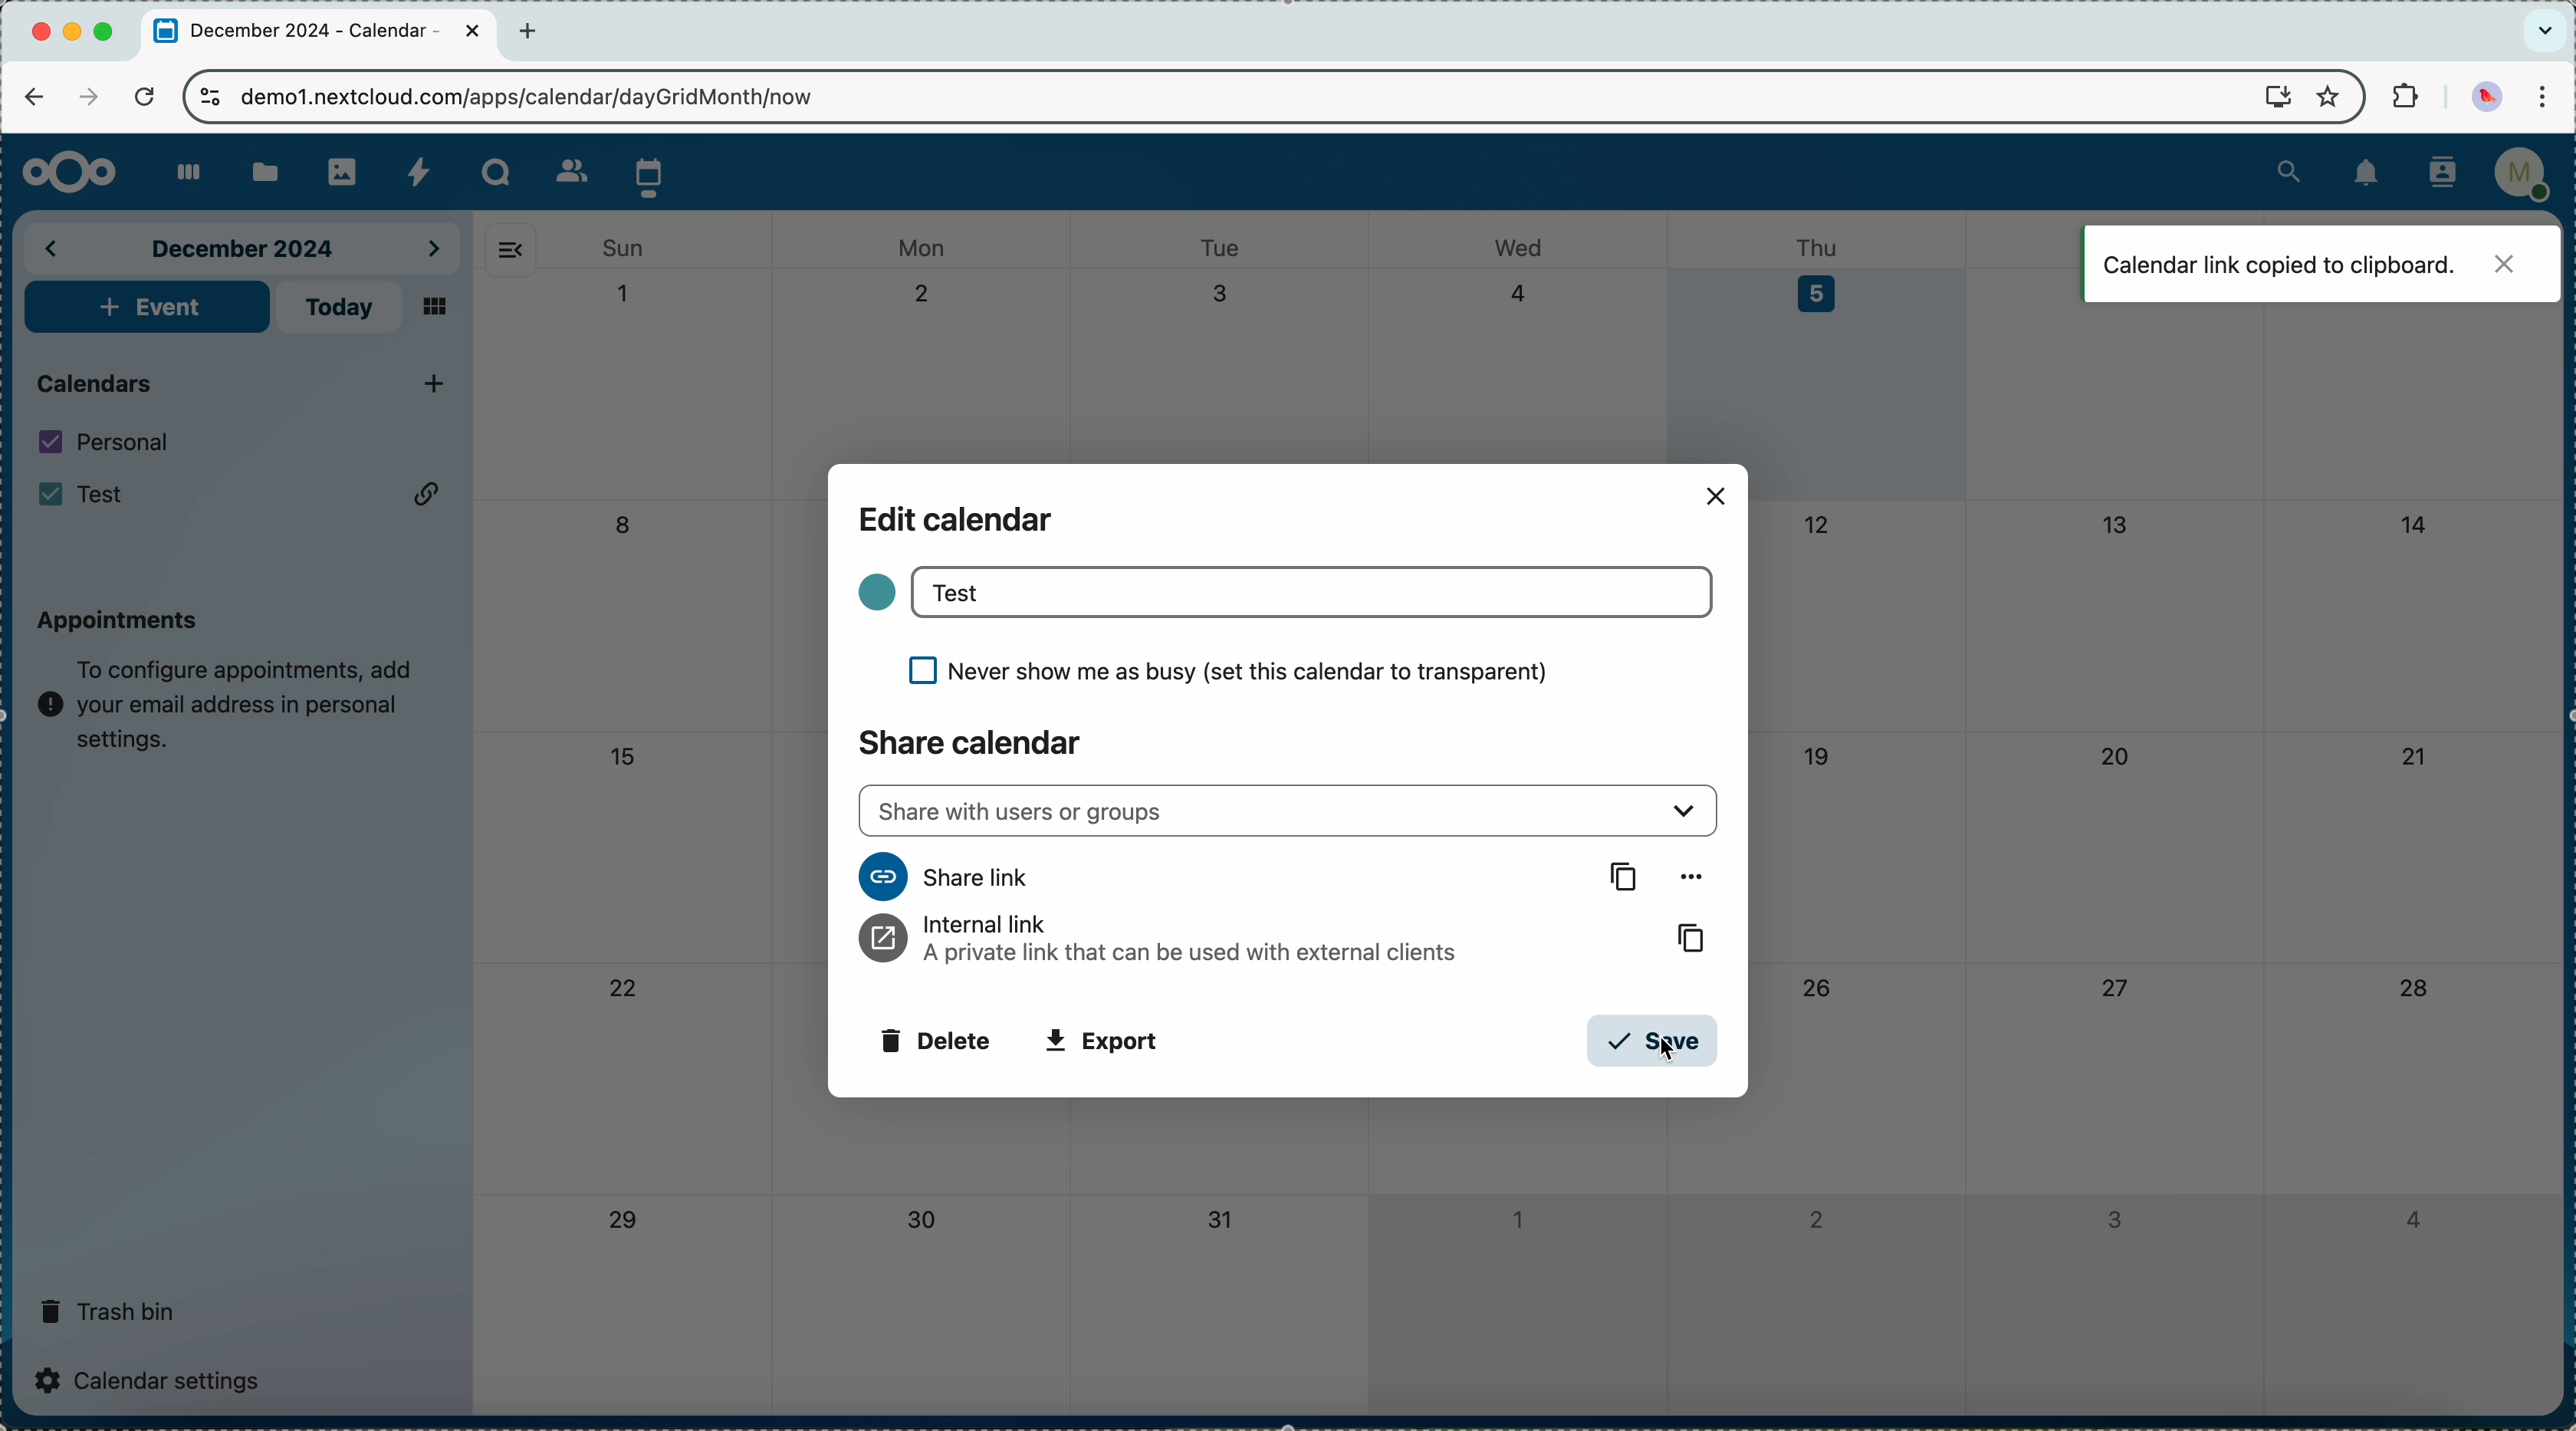  What do you see at coordinates (924, 241) in the screenshot?
I see `mon` at bounding box center [924, 241].